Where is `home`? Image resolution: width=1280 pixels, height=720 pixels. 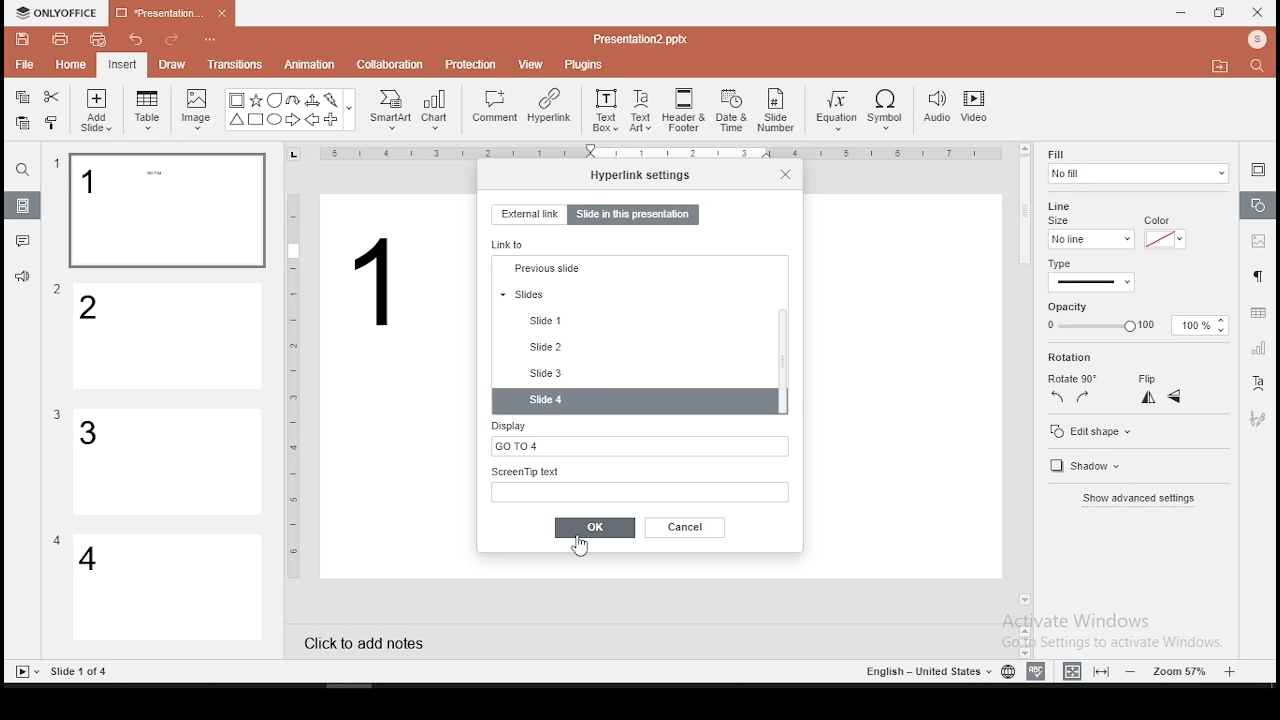
home is located at coordinates (69, 64).